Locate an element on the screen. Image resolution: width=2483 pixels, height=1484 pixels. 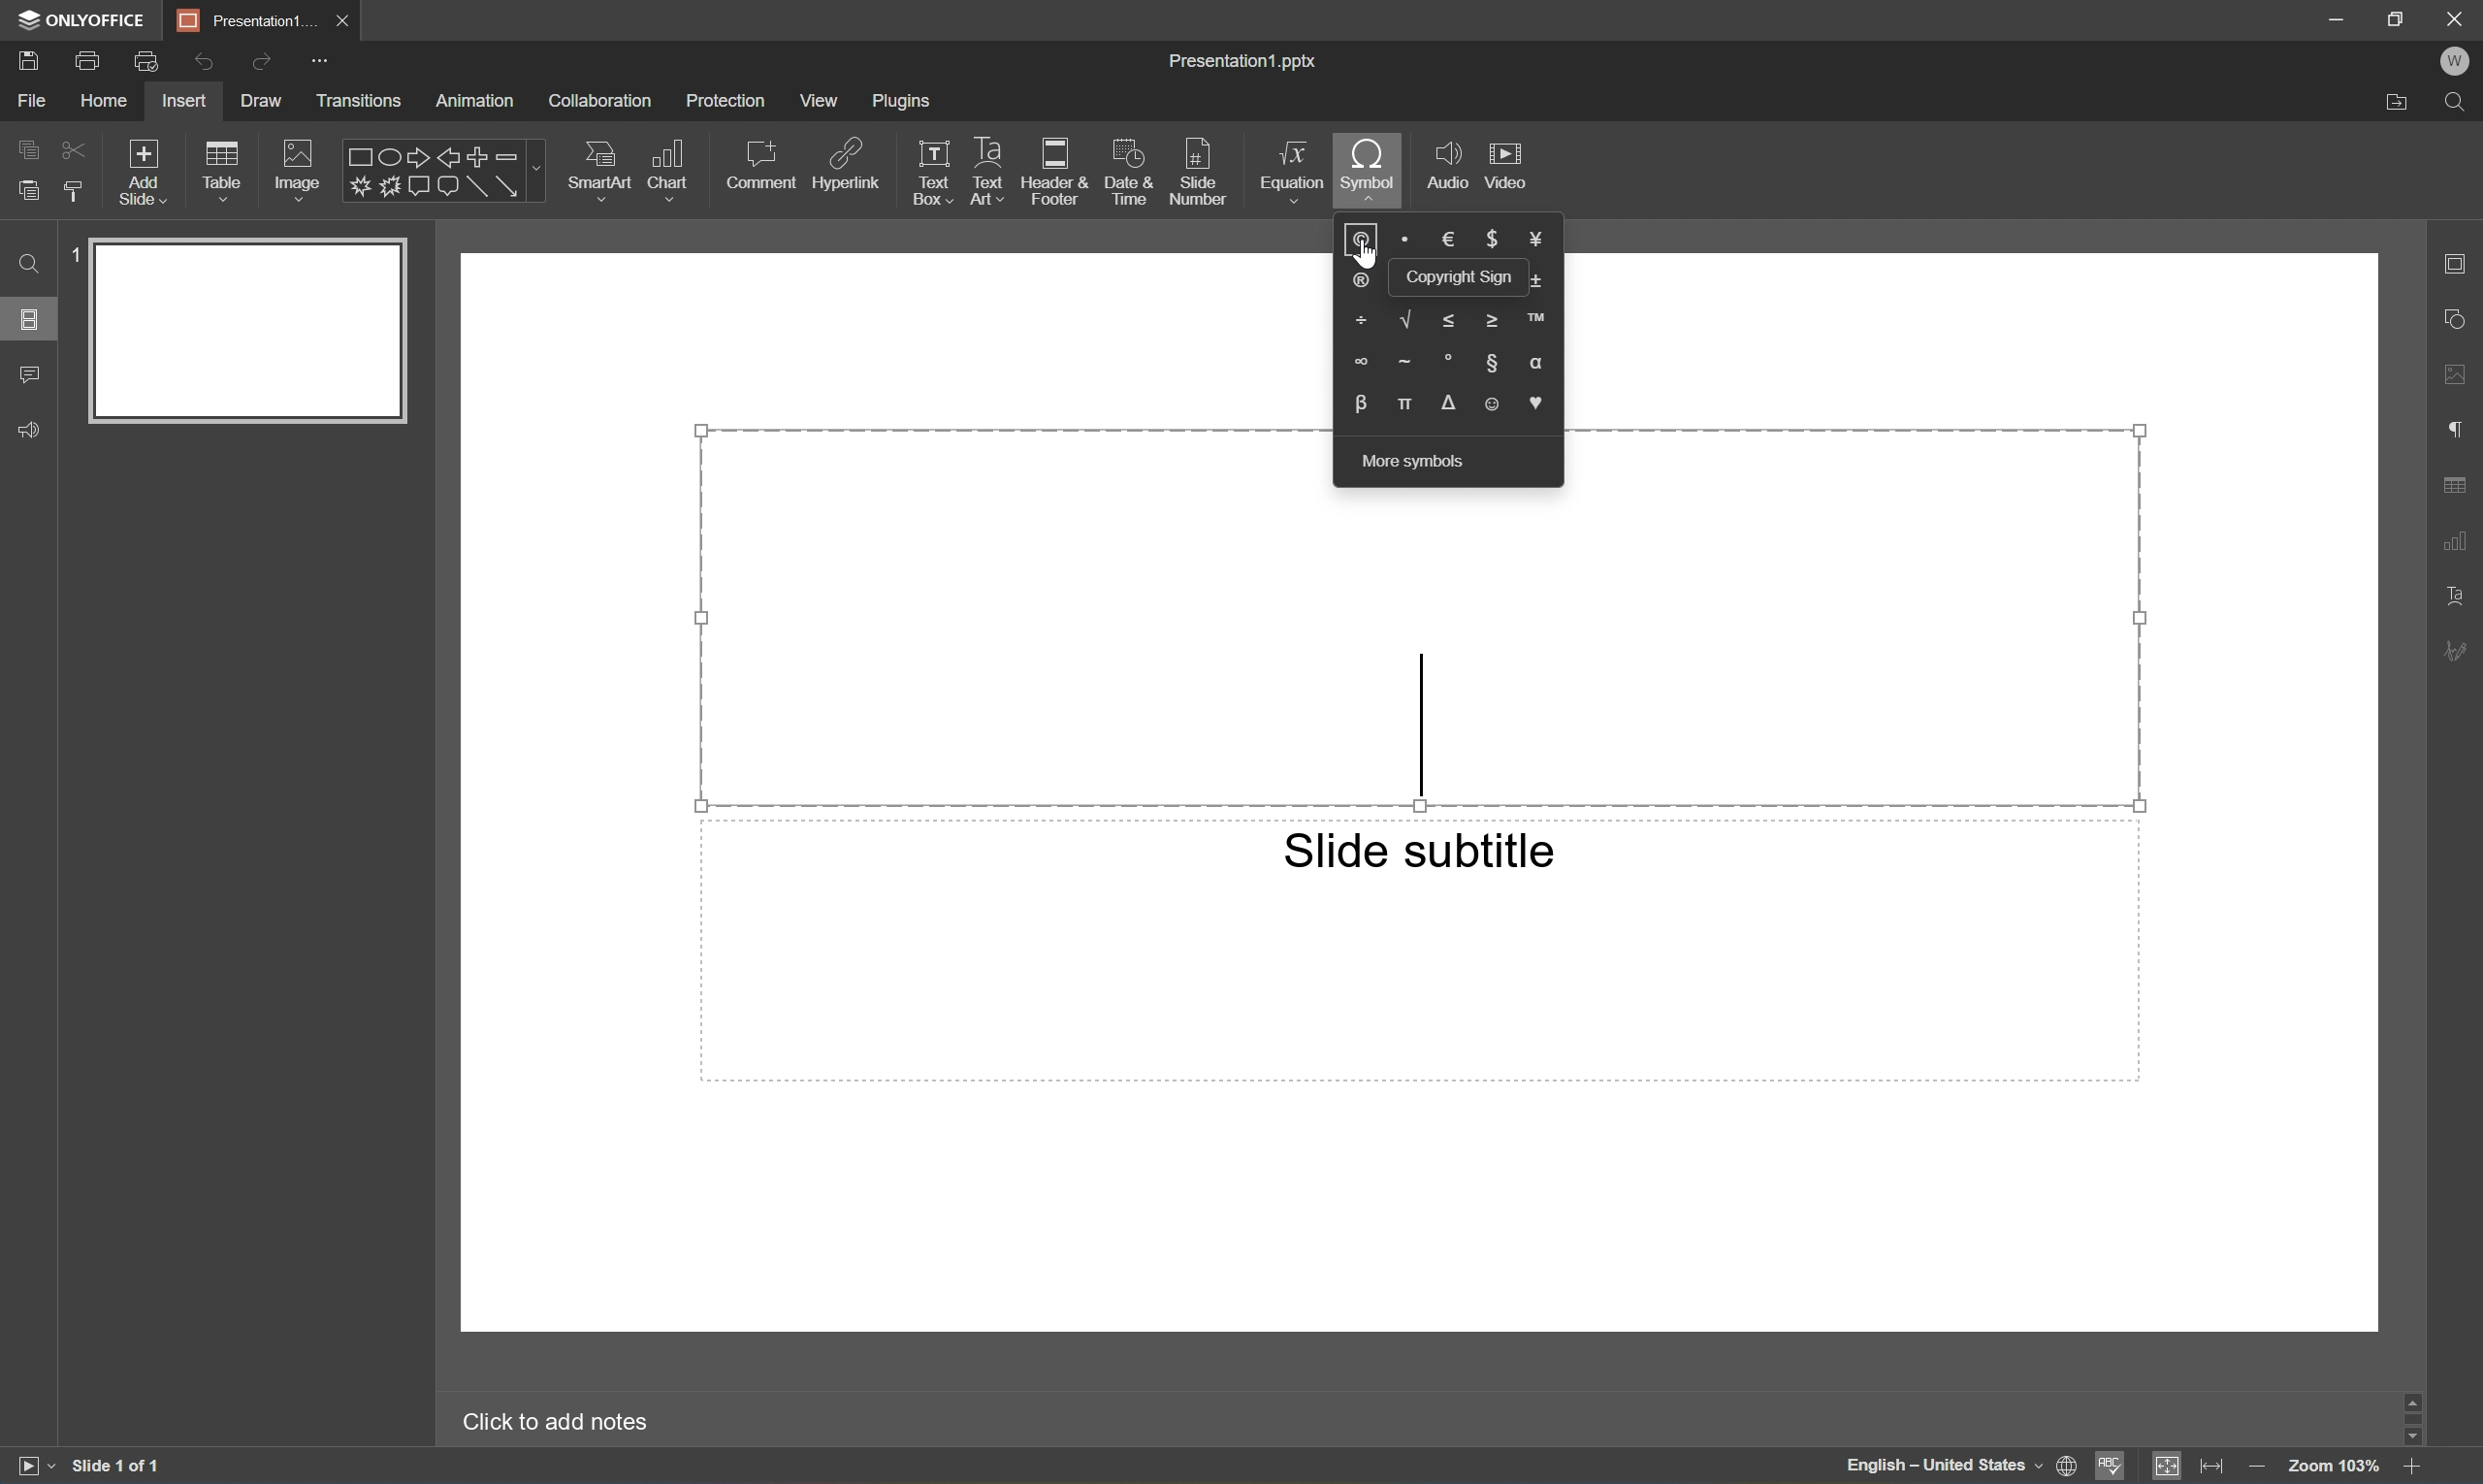
Find is located at coordinates (2461, 103).